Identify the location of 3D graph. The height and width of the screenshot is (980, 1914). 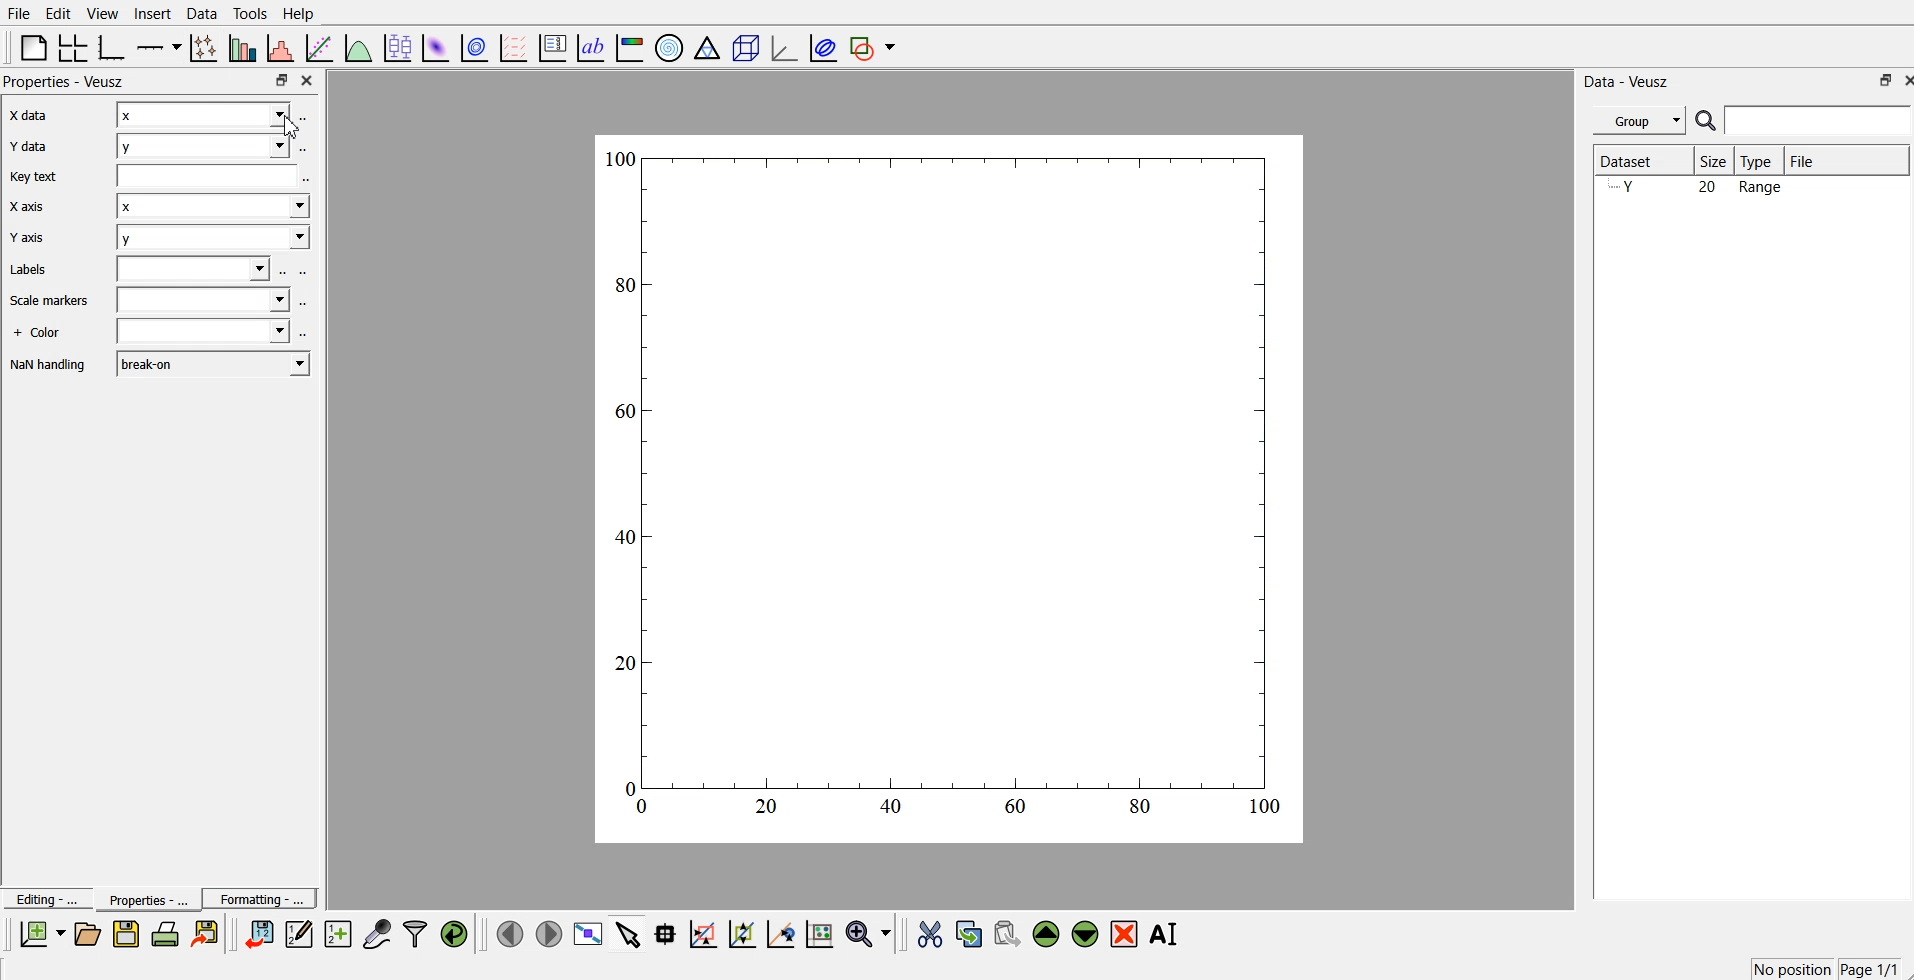
(782, 47).